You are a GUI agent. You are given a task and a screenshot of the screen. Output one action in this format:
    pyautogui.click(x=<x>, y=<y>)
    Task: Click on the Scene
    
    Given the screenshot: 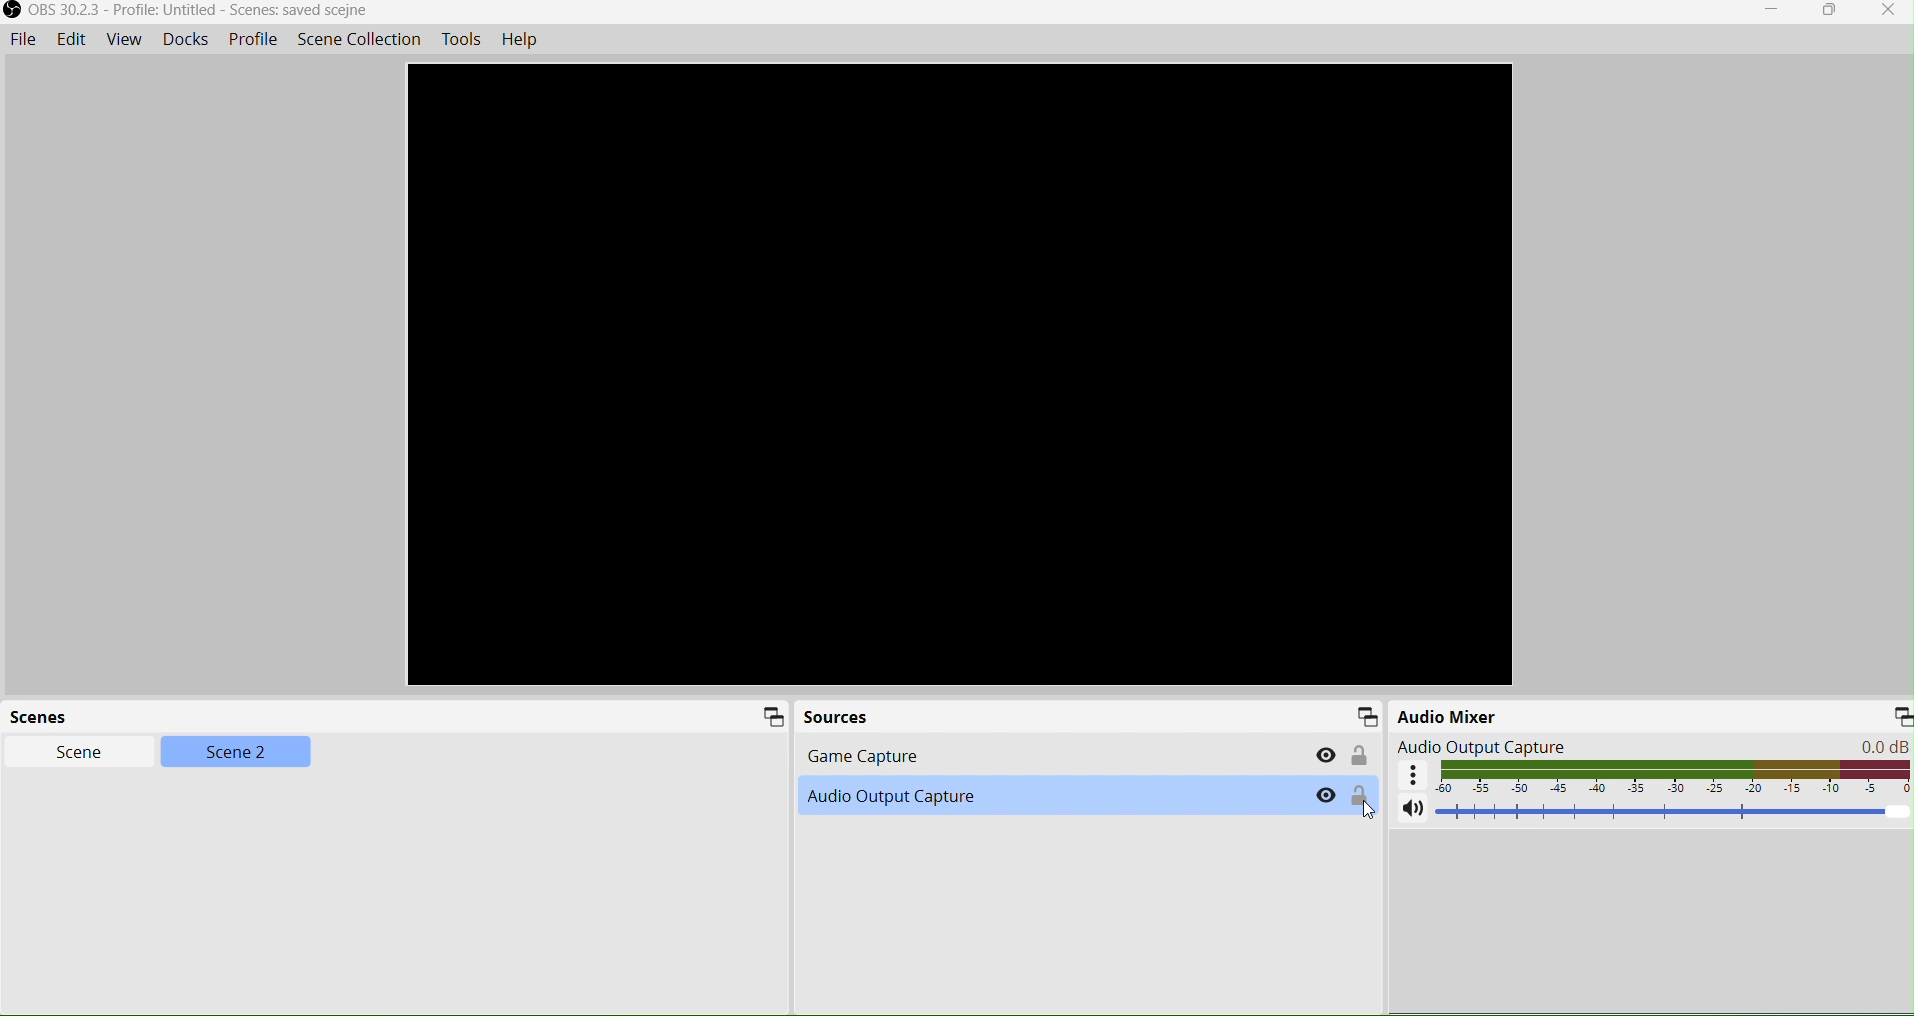 What is the action you would take?
    pyautogui.click(x=69, y=755)
    